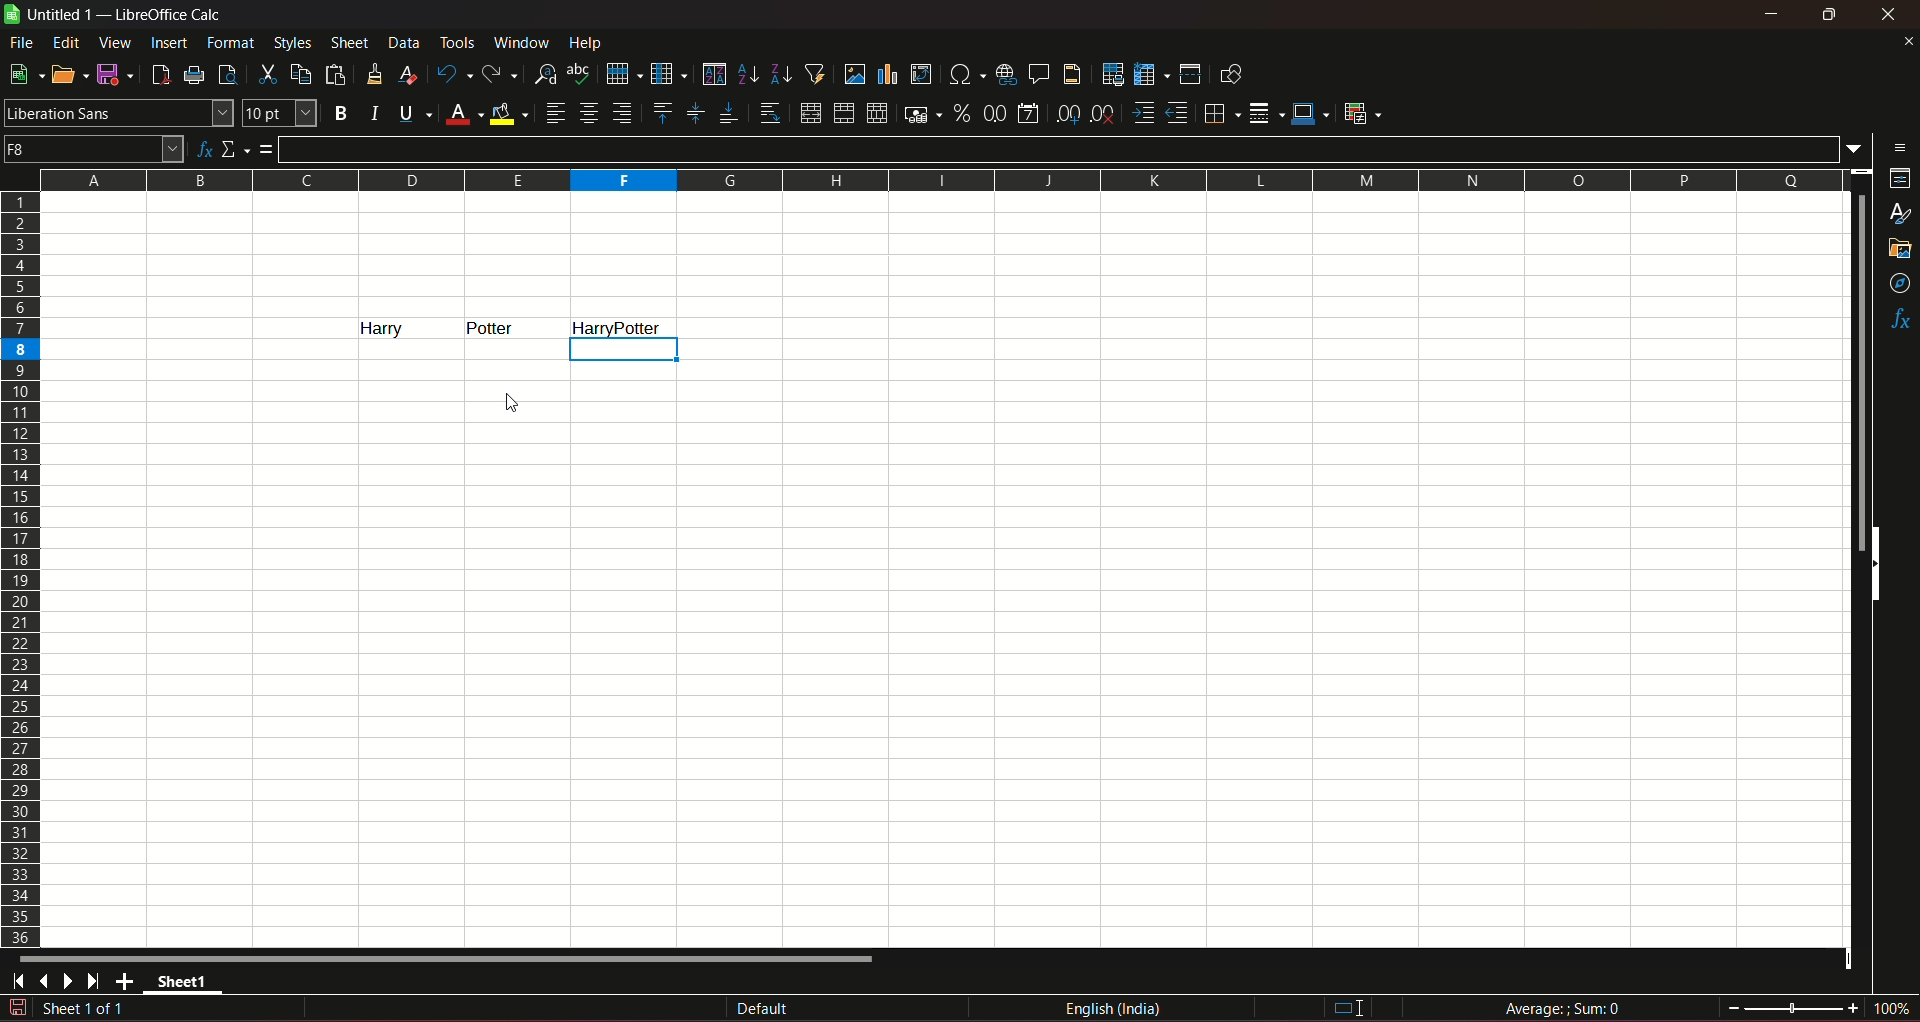 This screenshot has width=1920, height=1022. I want to click on align top, so click(661, 112).